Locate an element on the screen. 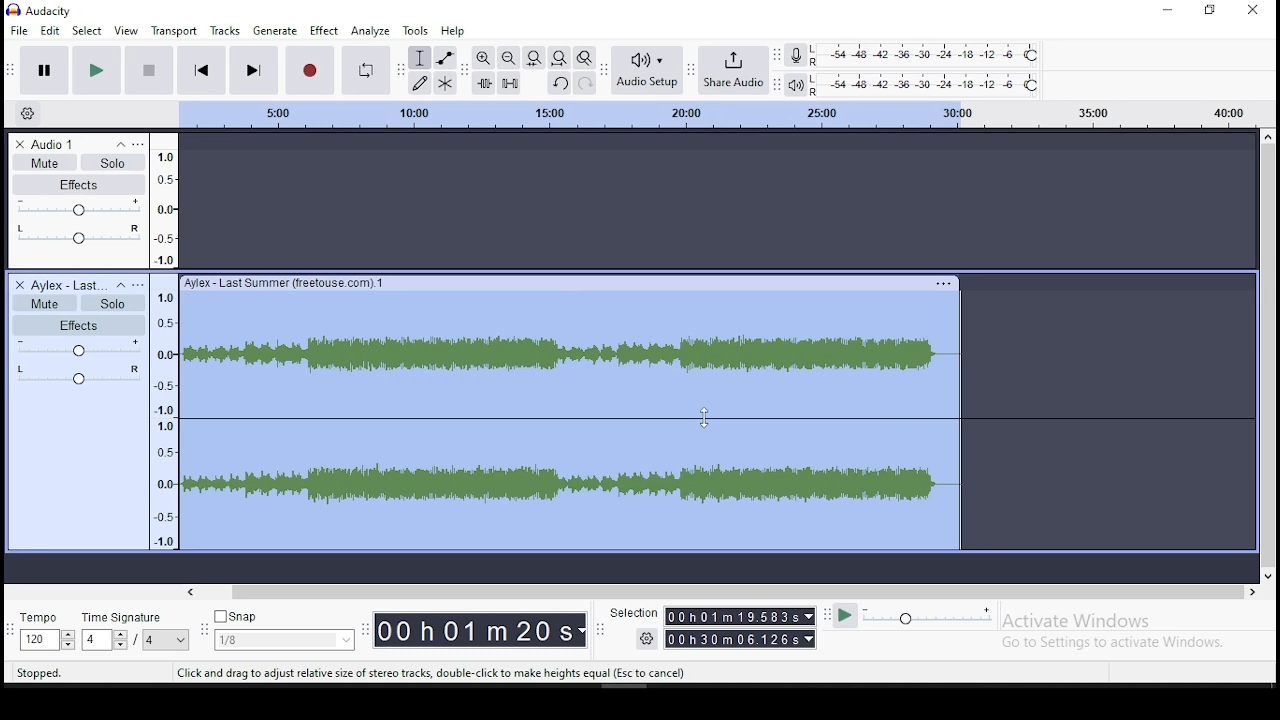 Image resolution: width=1280 pixels, height=720 pixels. fit to project to width is located at coordinates (559, 57).